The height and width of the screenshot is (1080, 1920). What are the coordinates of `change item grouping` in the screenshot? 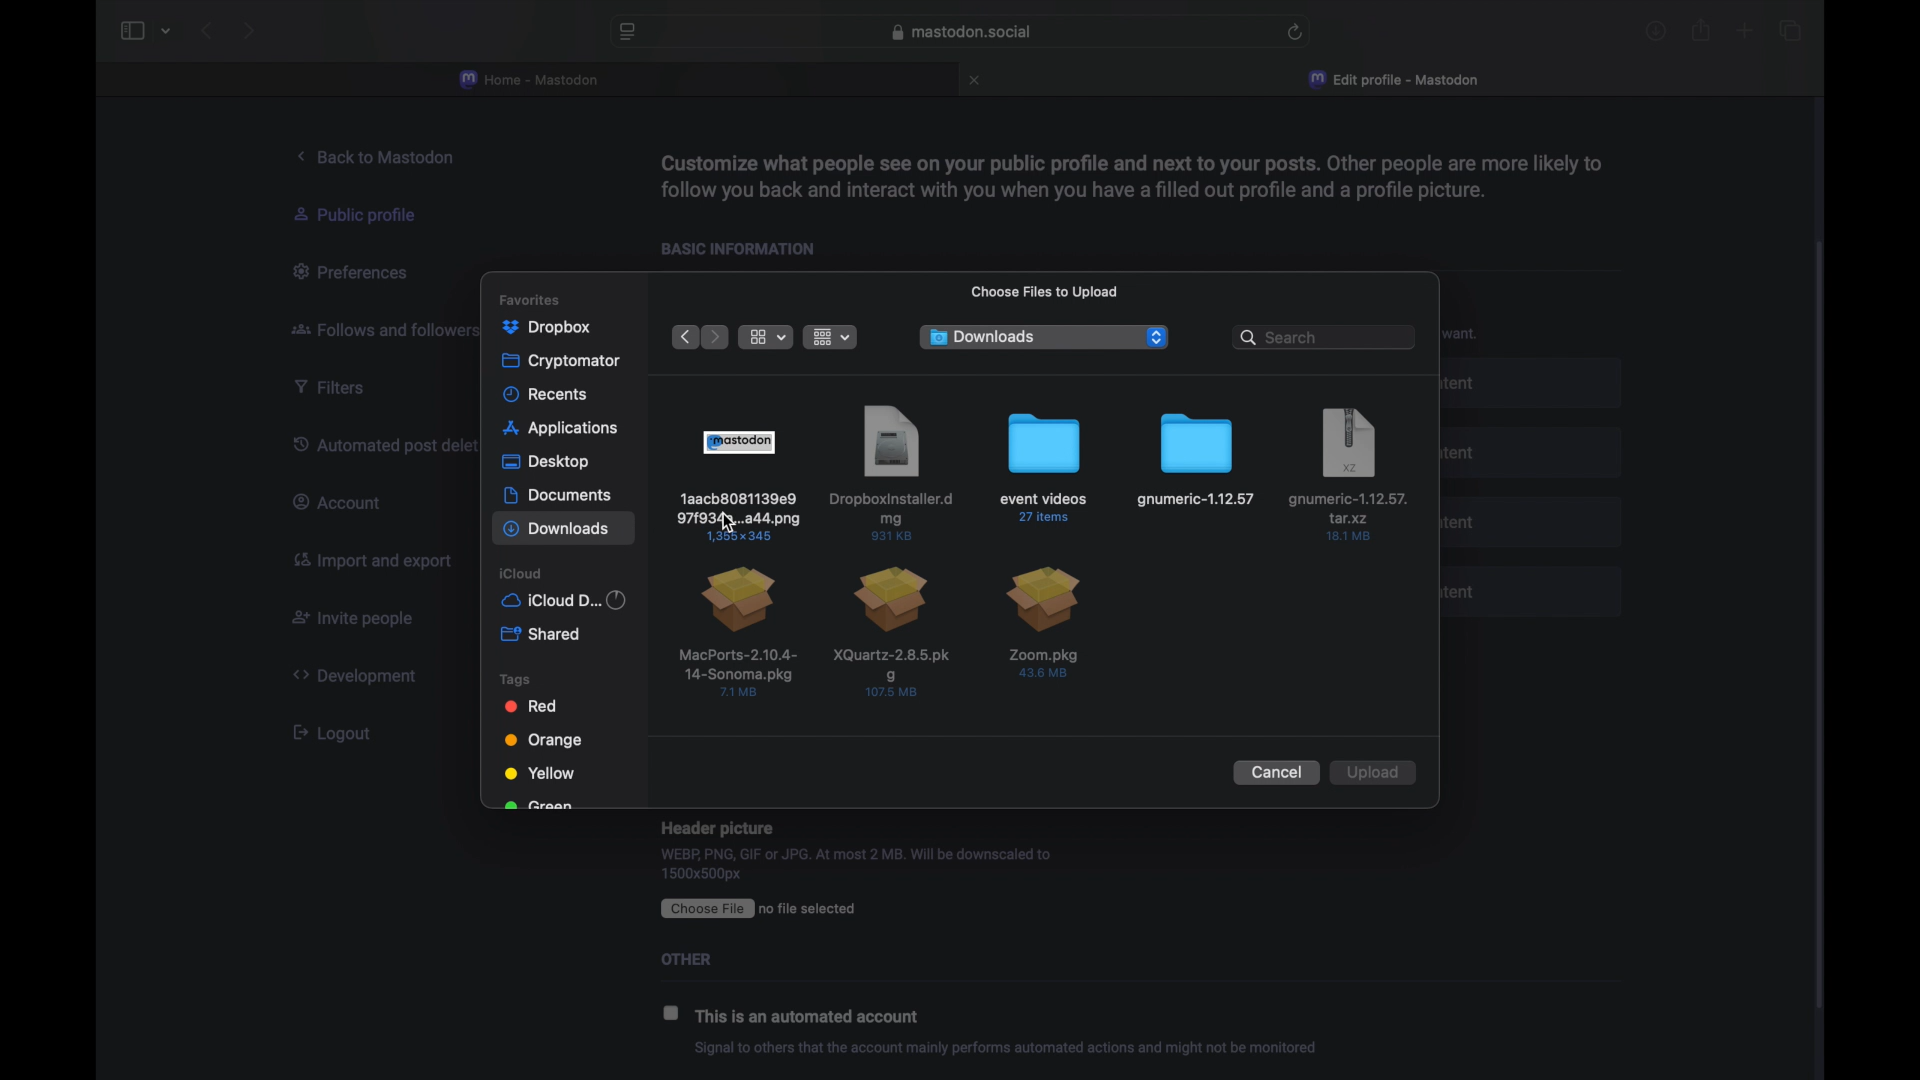 It's located at (832, 337).